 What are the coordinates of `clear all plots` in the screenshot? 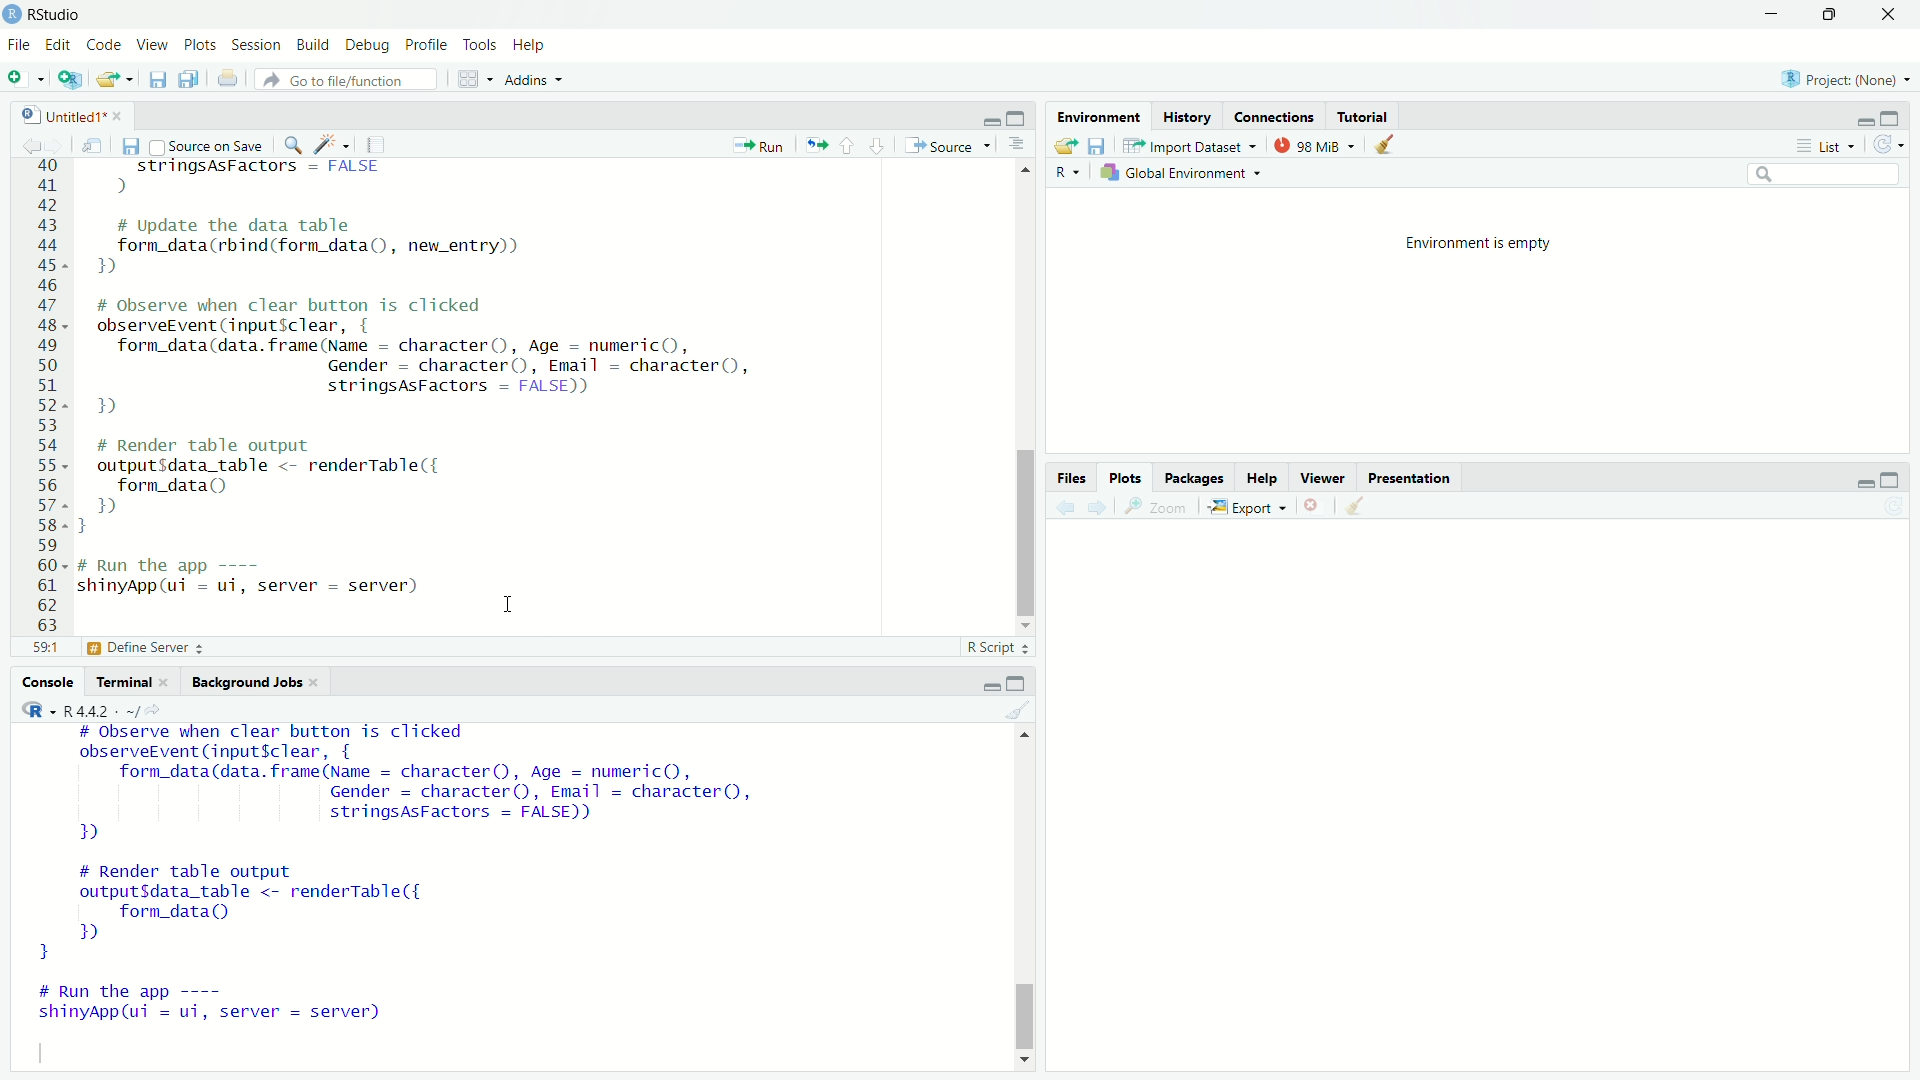 It's located at (1358, 508).